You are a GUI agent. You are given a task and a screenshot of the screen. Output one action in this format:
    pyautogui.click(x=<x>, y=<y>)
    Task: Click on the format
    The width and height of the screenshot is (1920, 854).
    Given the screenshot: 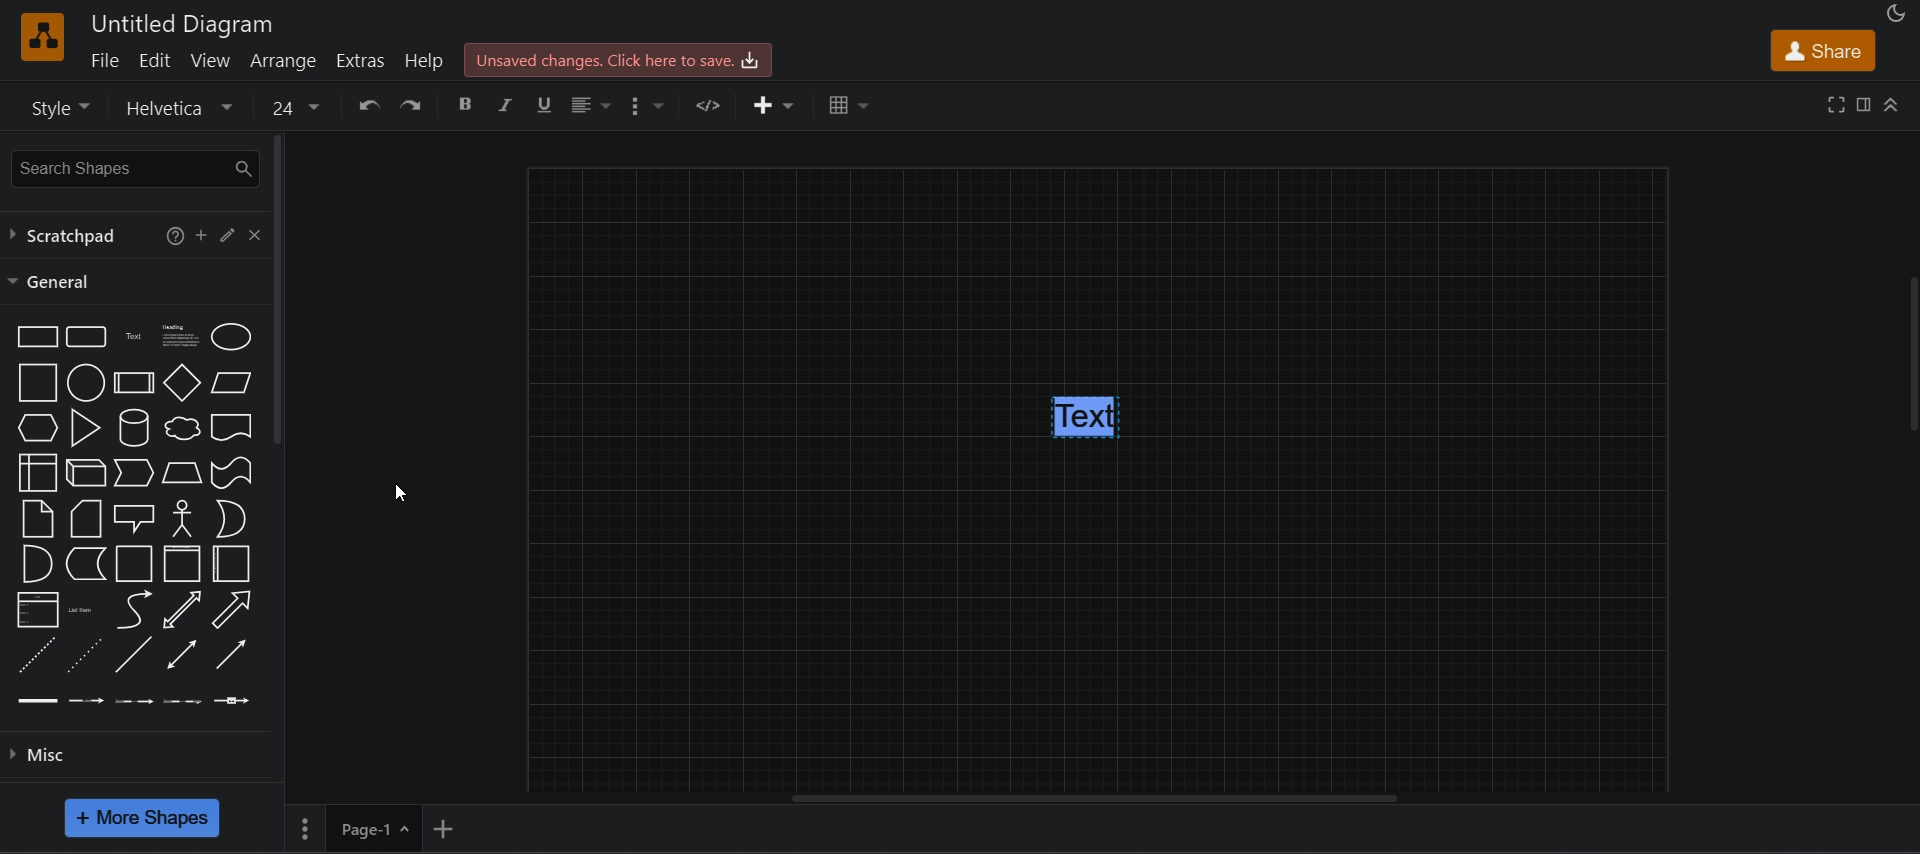 What is the action you would take?
    pyautogui.click(x=654, y=106)
    